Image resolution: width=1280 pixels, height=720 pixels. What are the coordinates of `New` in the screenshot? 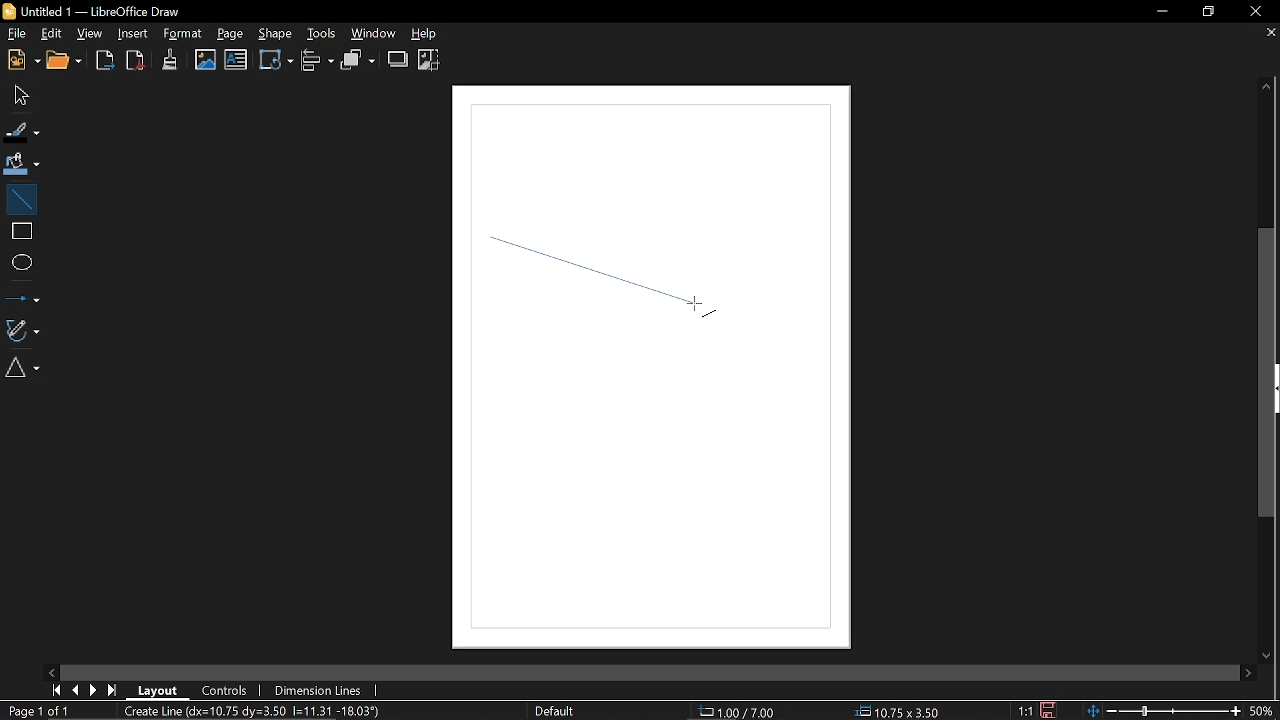 It's located at (21, 61).